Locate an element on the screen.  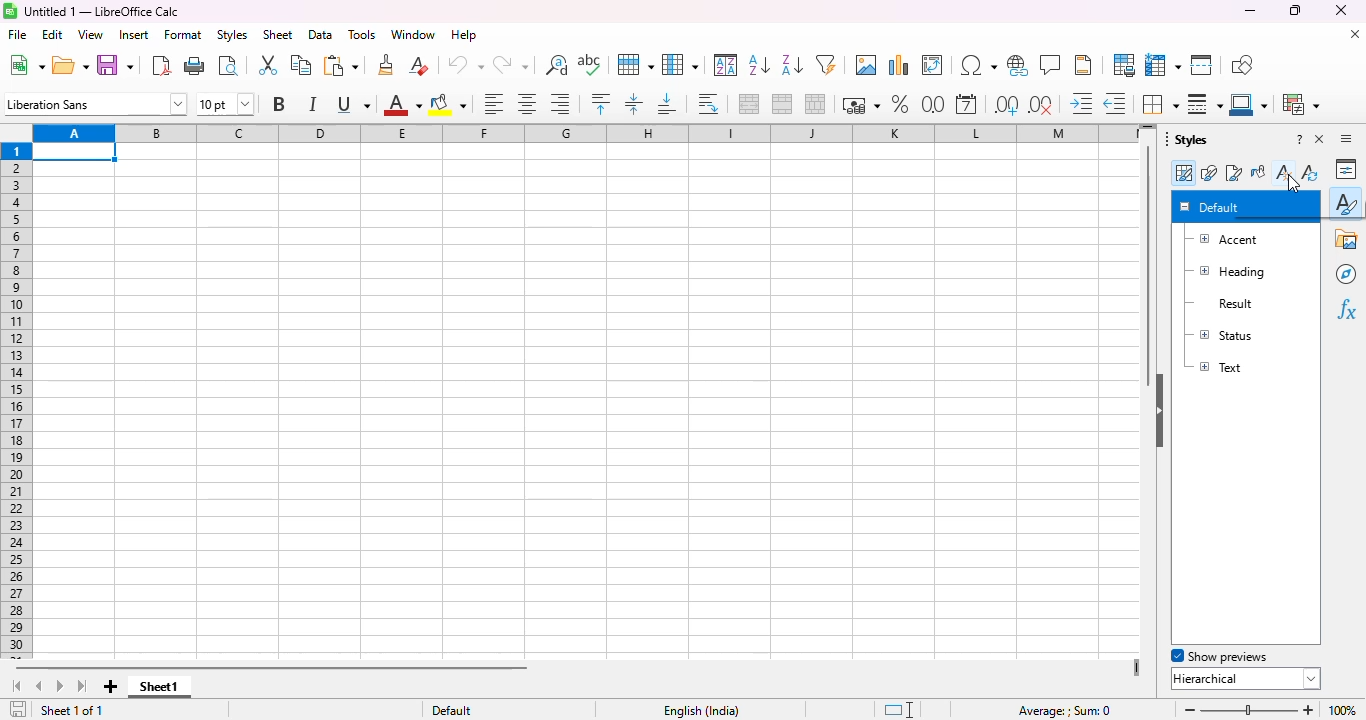
find and replace is located at coordinates (557, 65).